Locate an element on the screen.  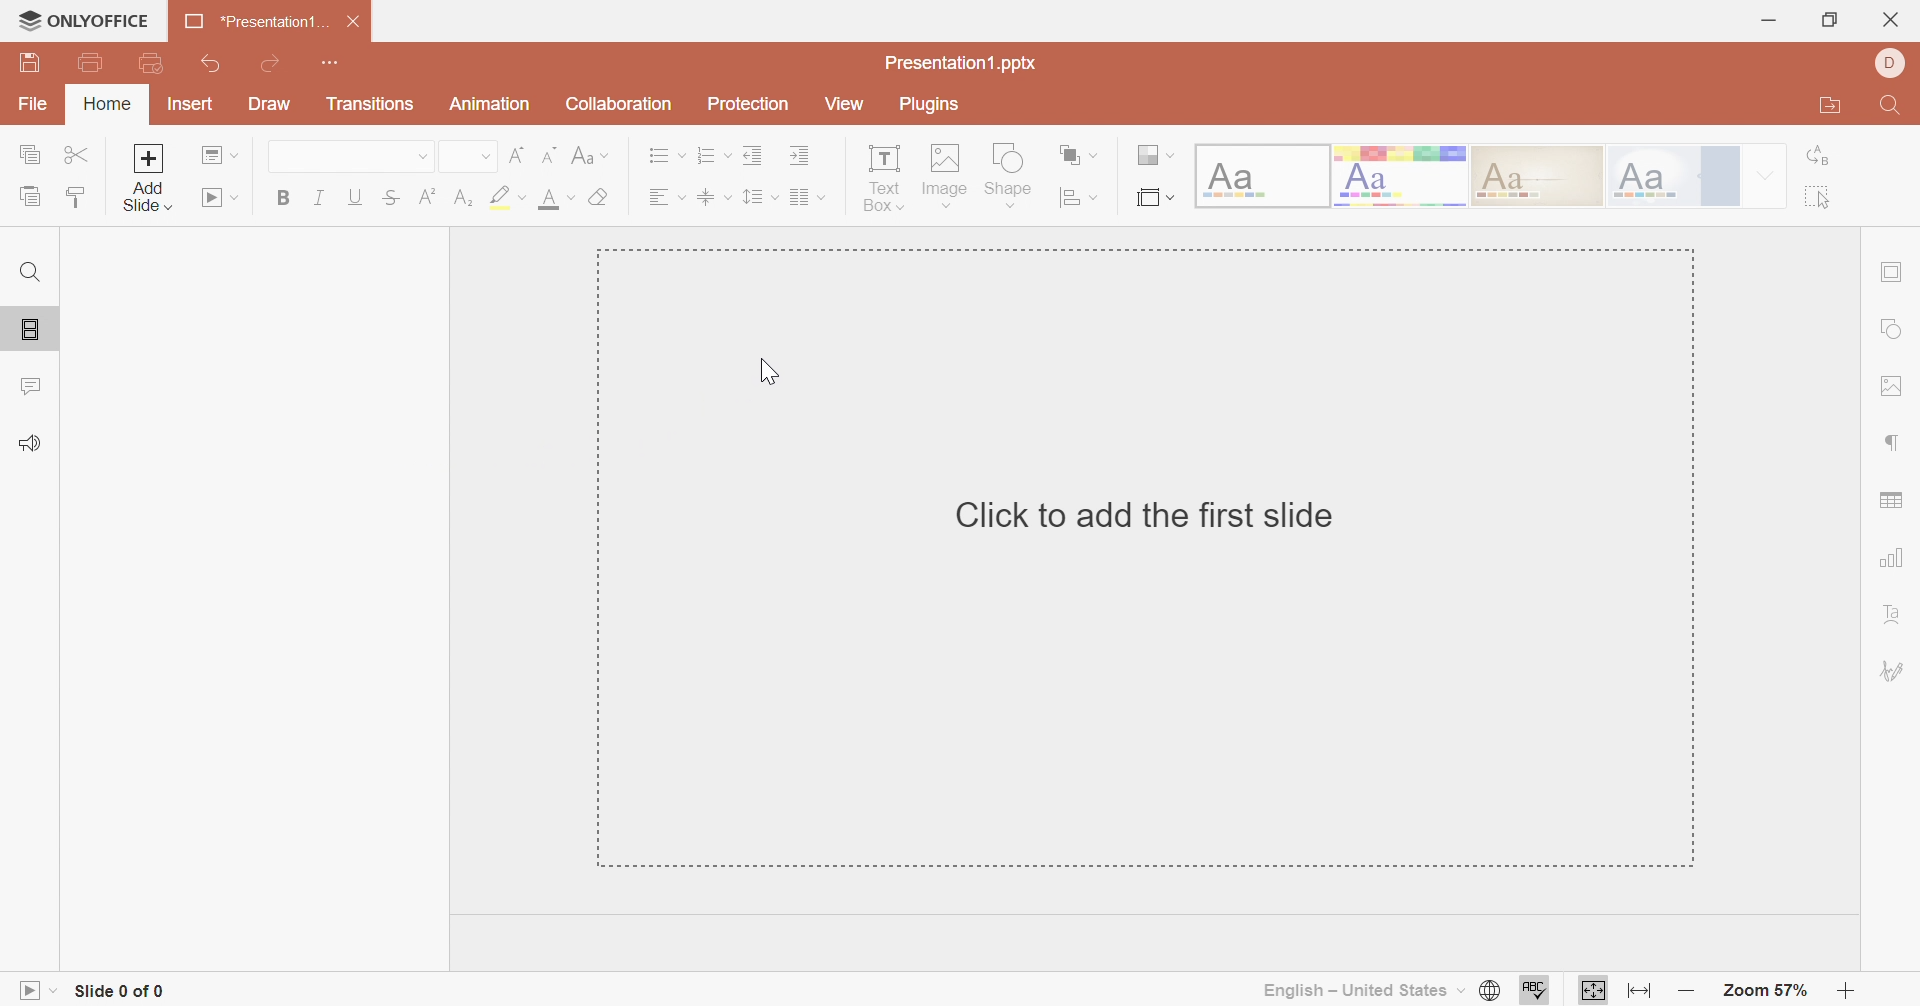
Replace is located at coordinates (1815, 157).